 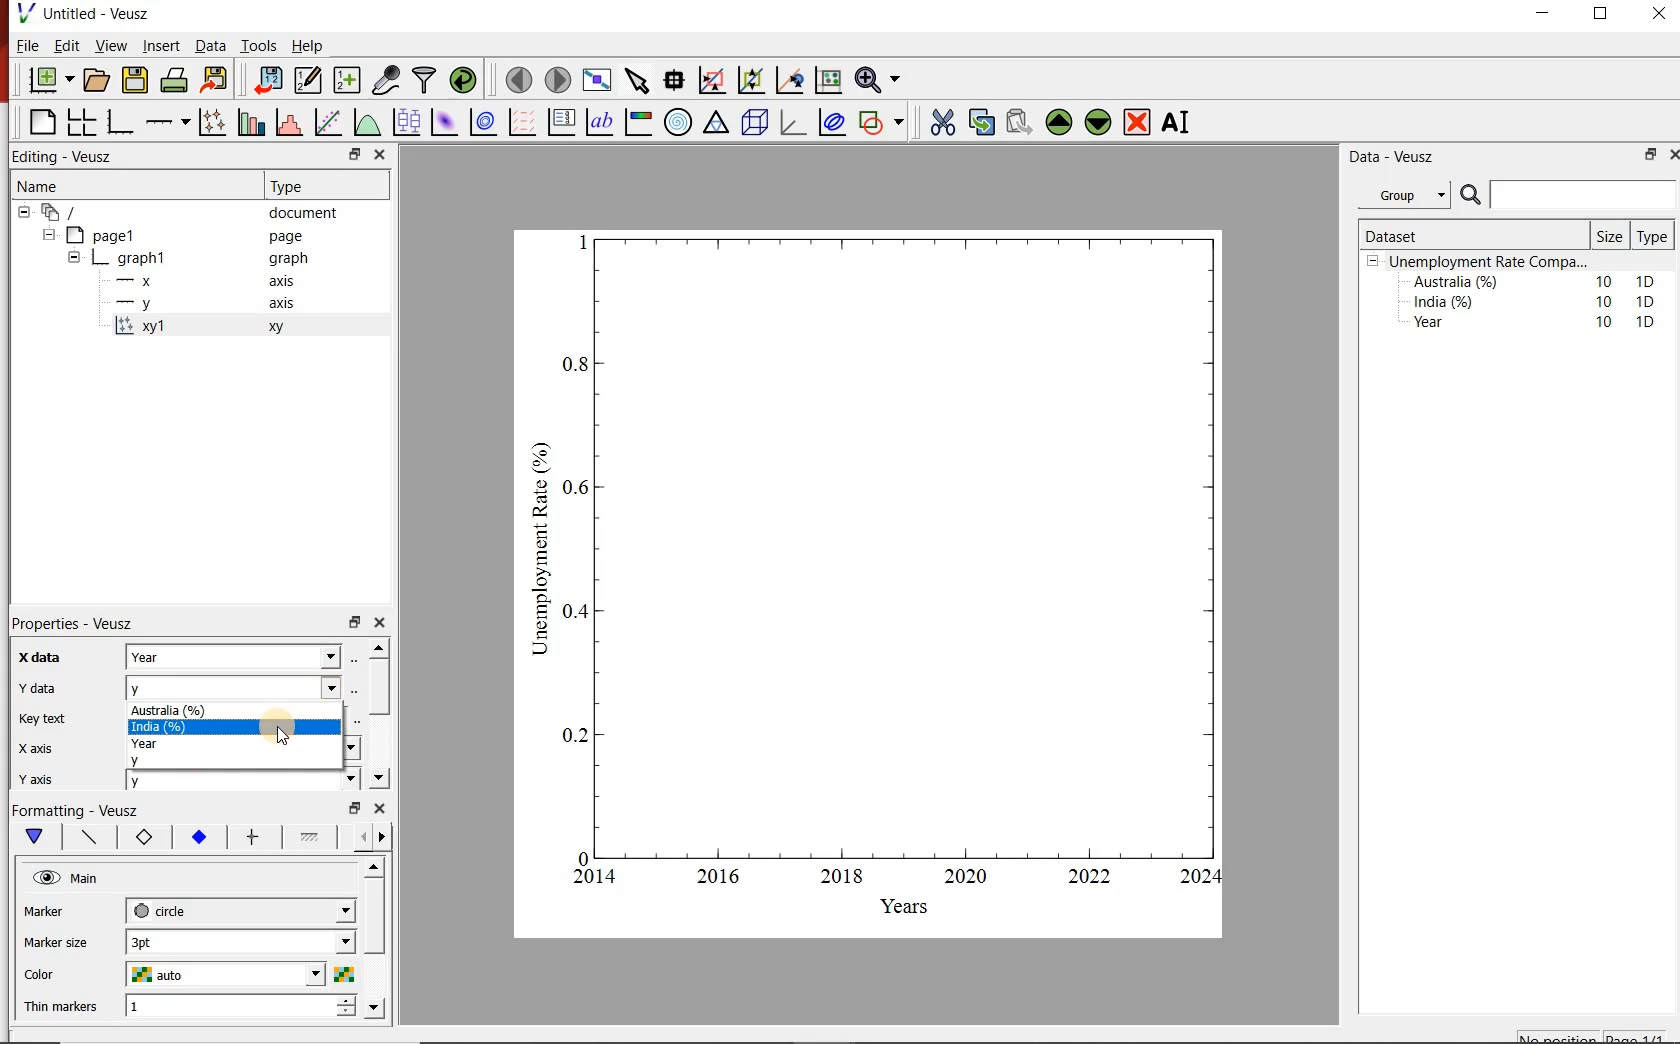 I want to click on paste the widgets, so click(x=1020, y=122).